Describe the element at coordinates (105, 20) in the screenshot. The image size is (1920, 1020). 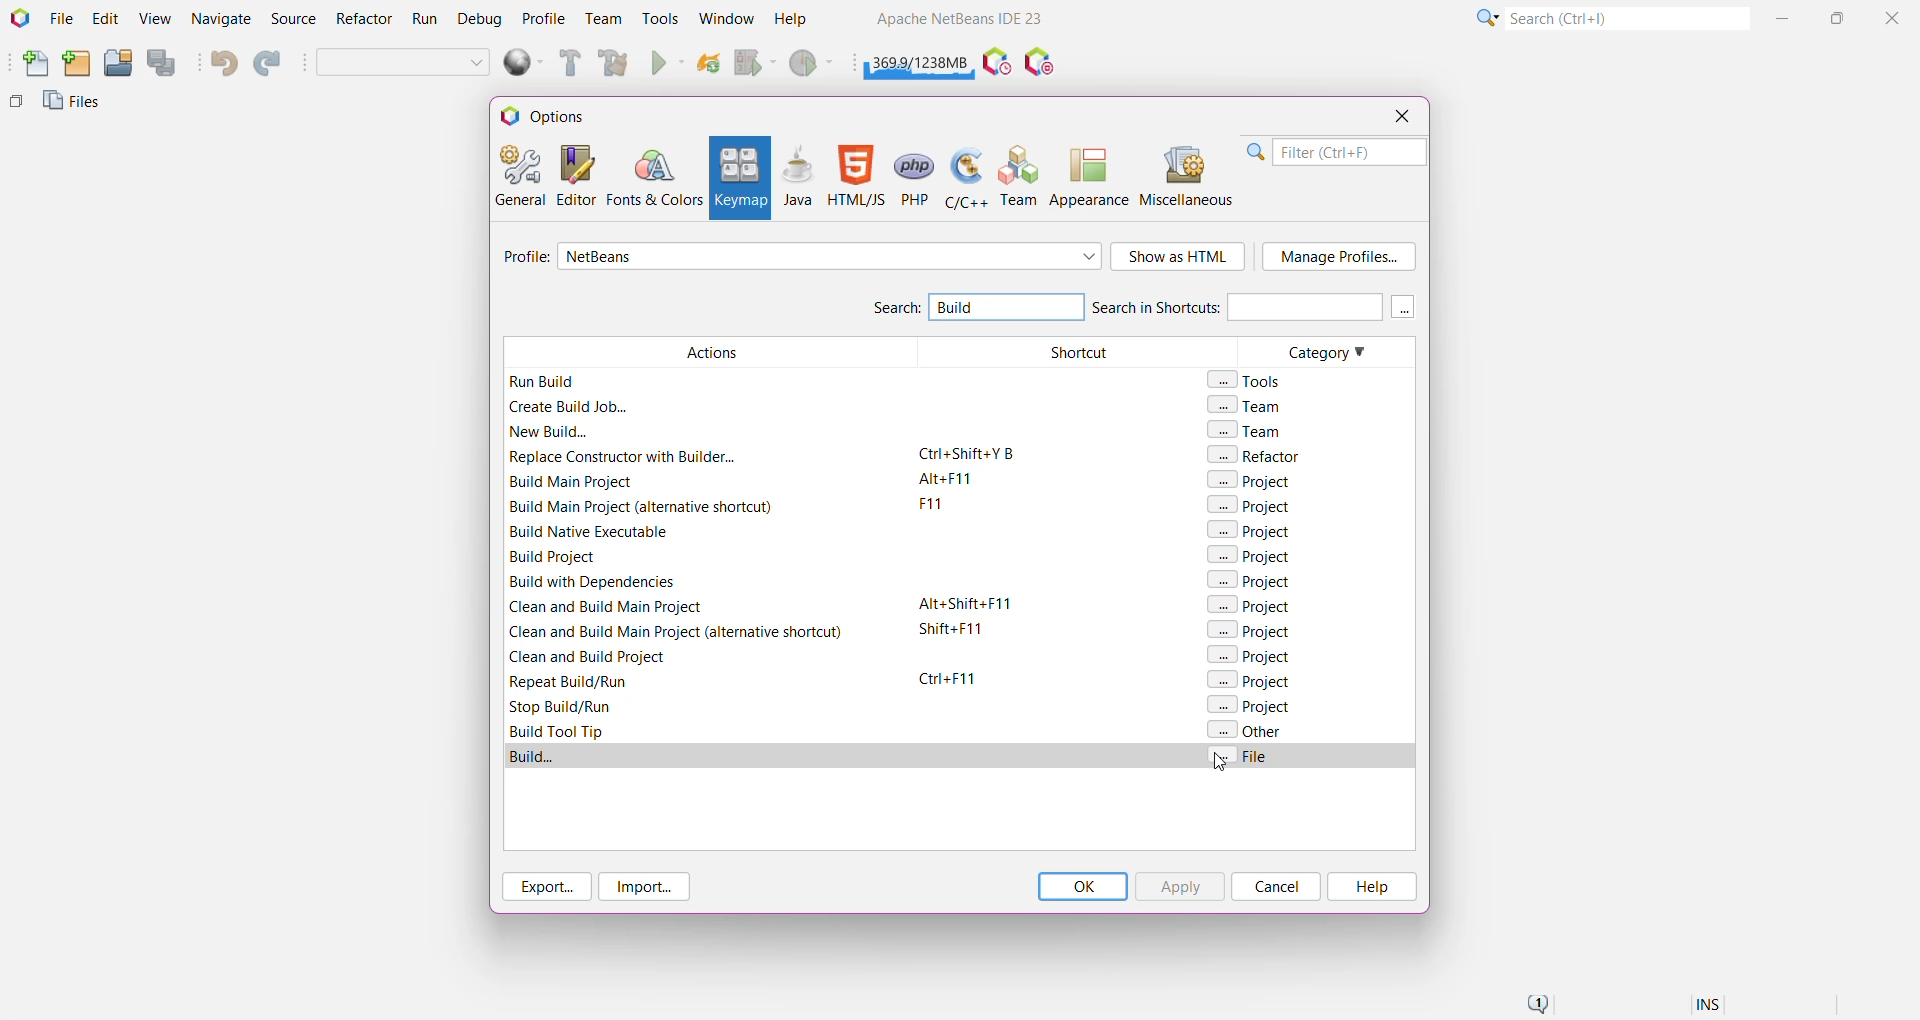
I see `Edit` at that location.